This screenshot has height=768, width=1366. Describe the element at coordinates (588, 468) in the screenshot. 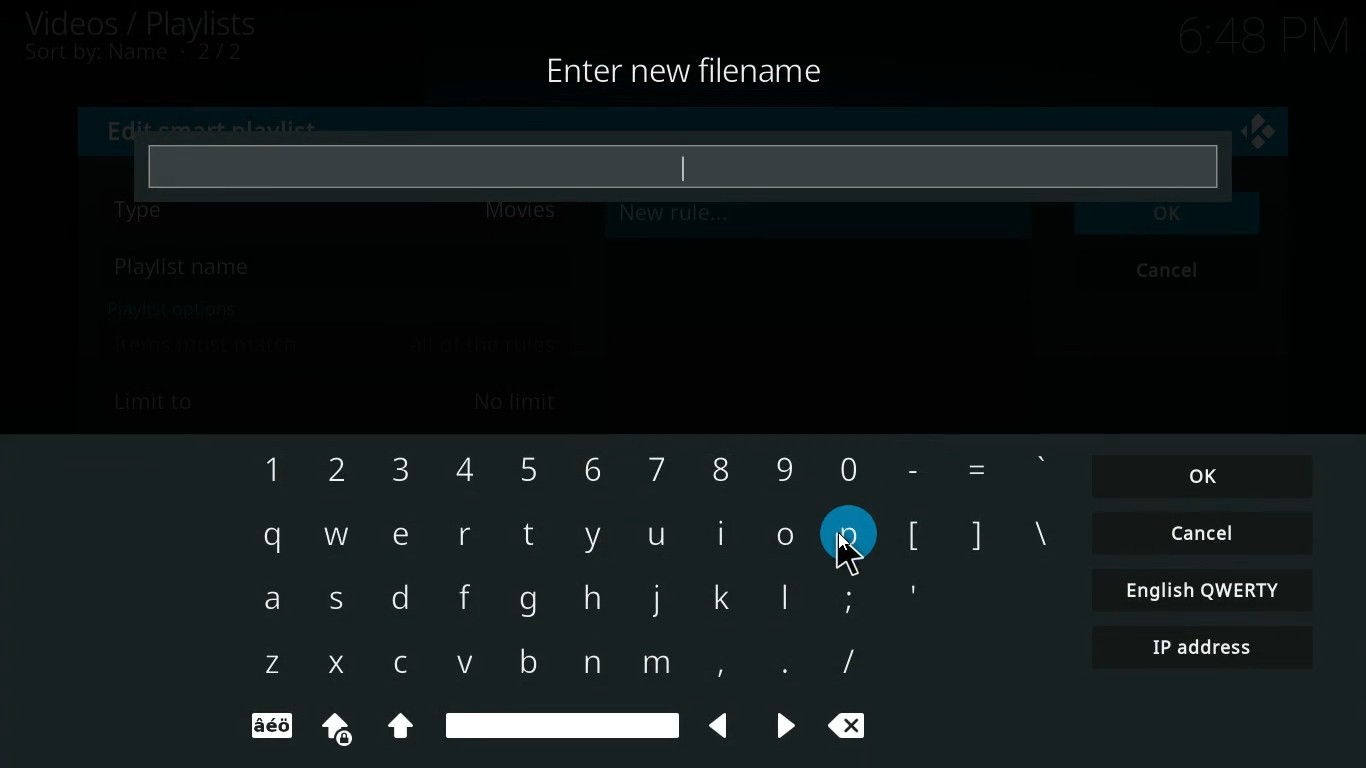

I see `6` at that location.